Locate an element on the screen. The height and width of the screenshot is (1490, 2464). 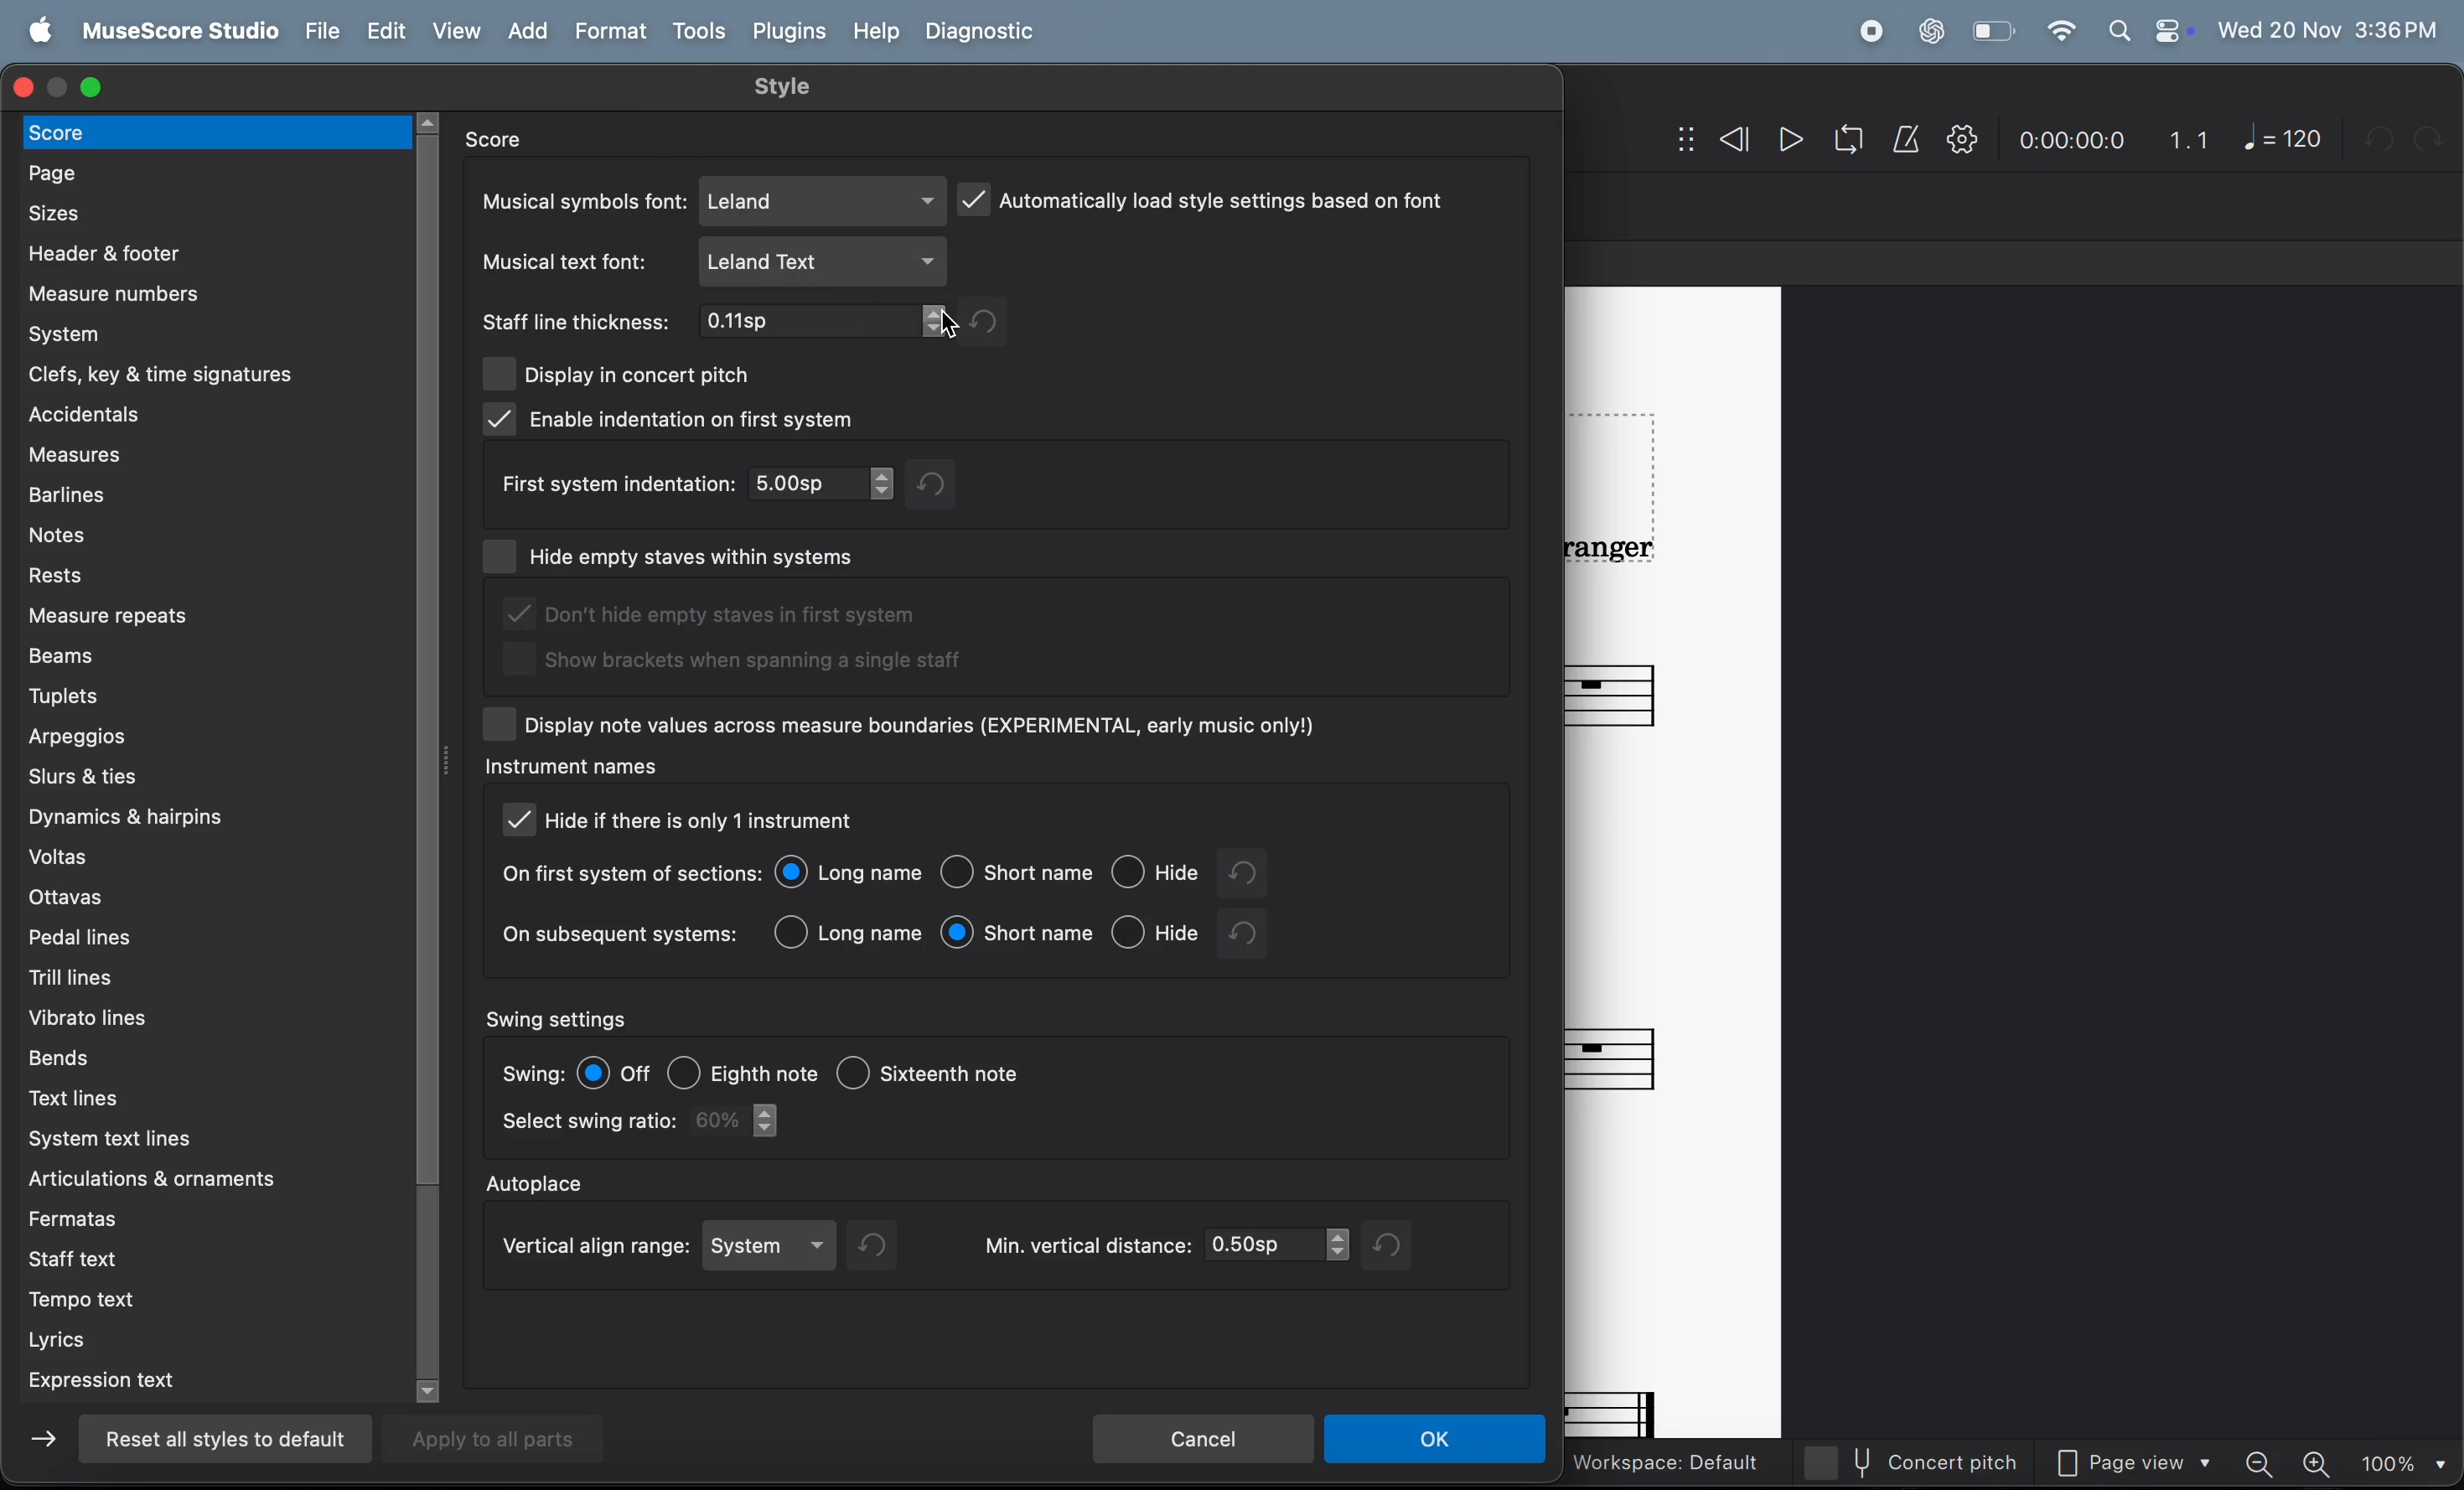
bends is located at coordinates (175, 1055).